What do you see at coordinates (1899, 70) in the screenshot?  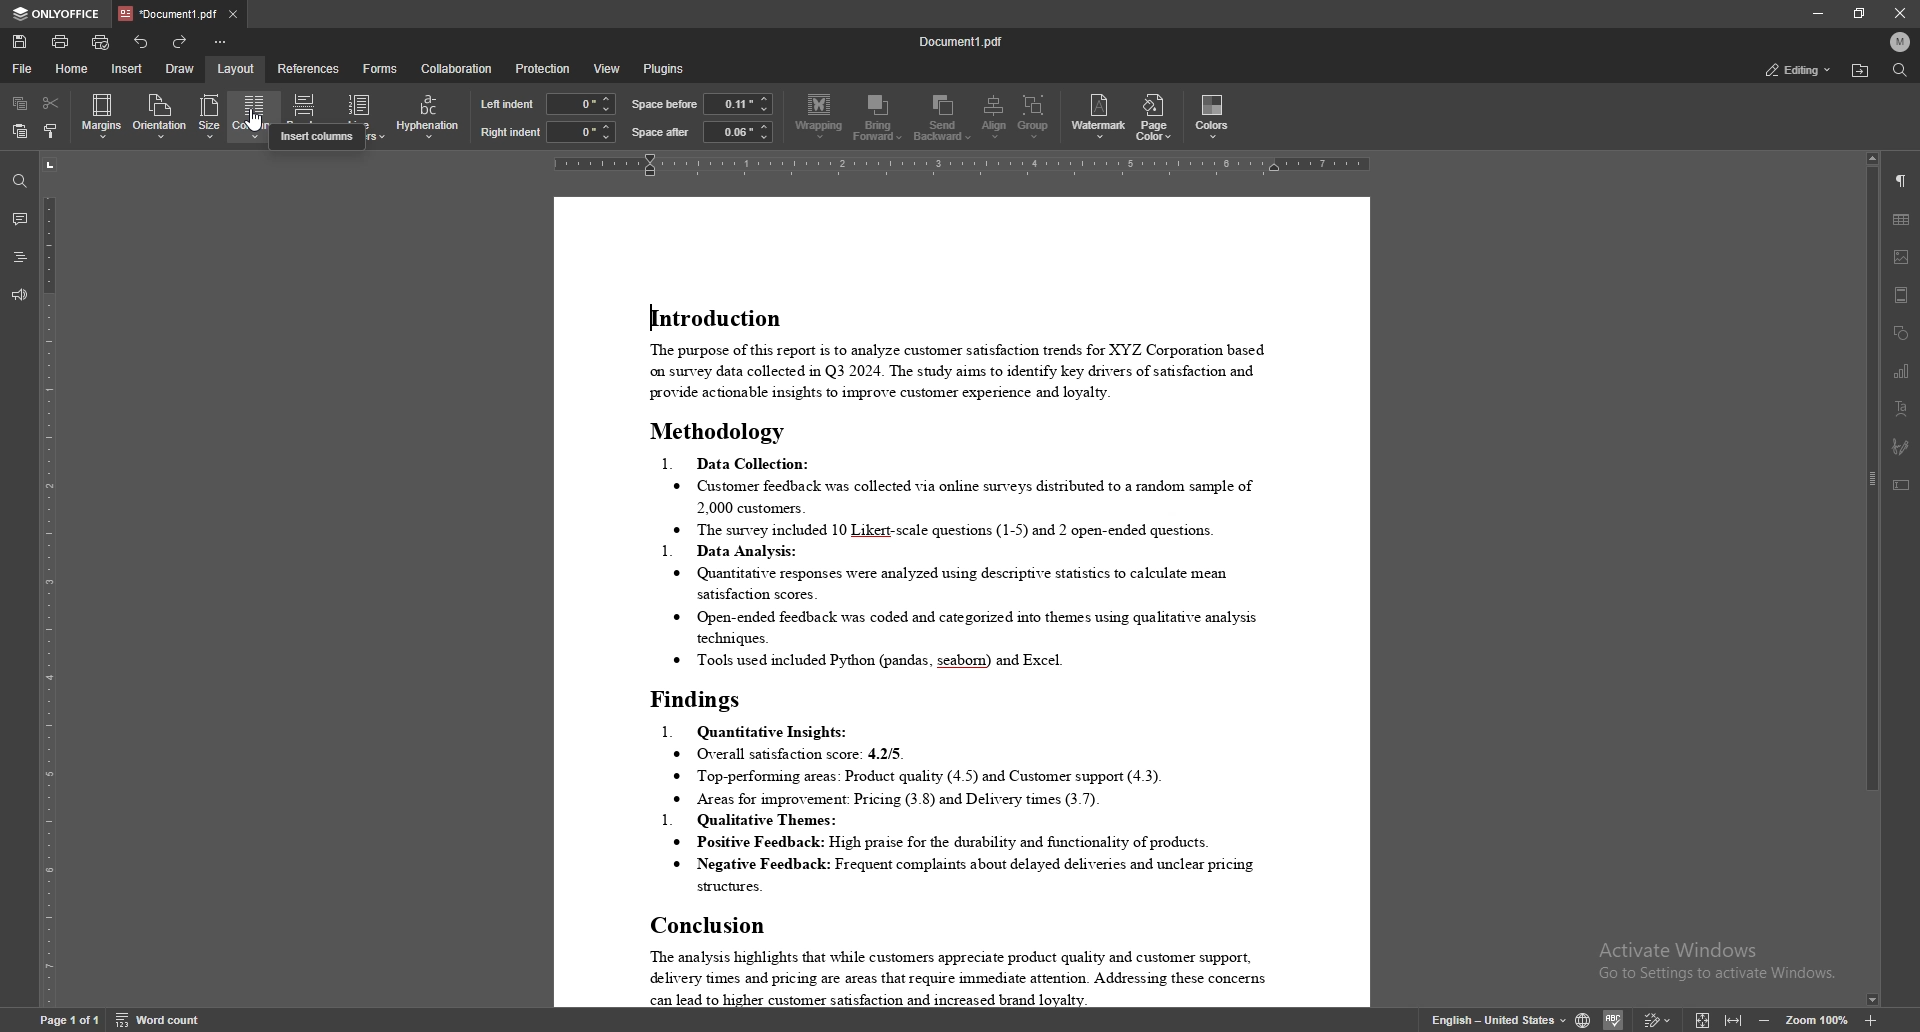 I see `find` at bounding box center [1899, 70].